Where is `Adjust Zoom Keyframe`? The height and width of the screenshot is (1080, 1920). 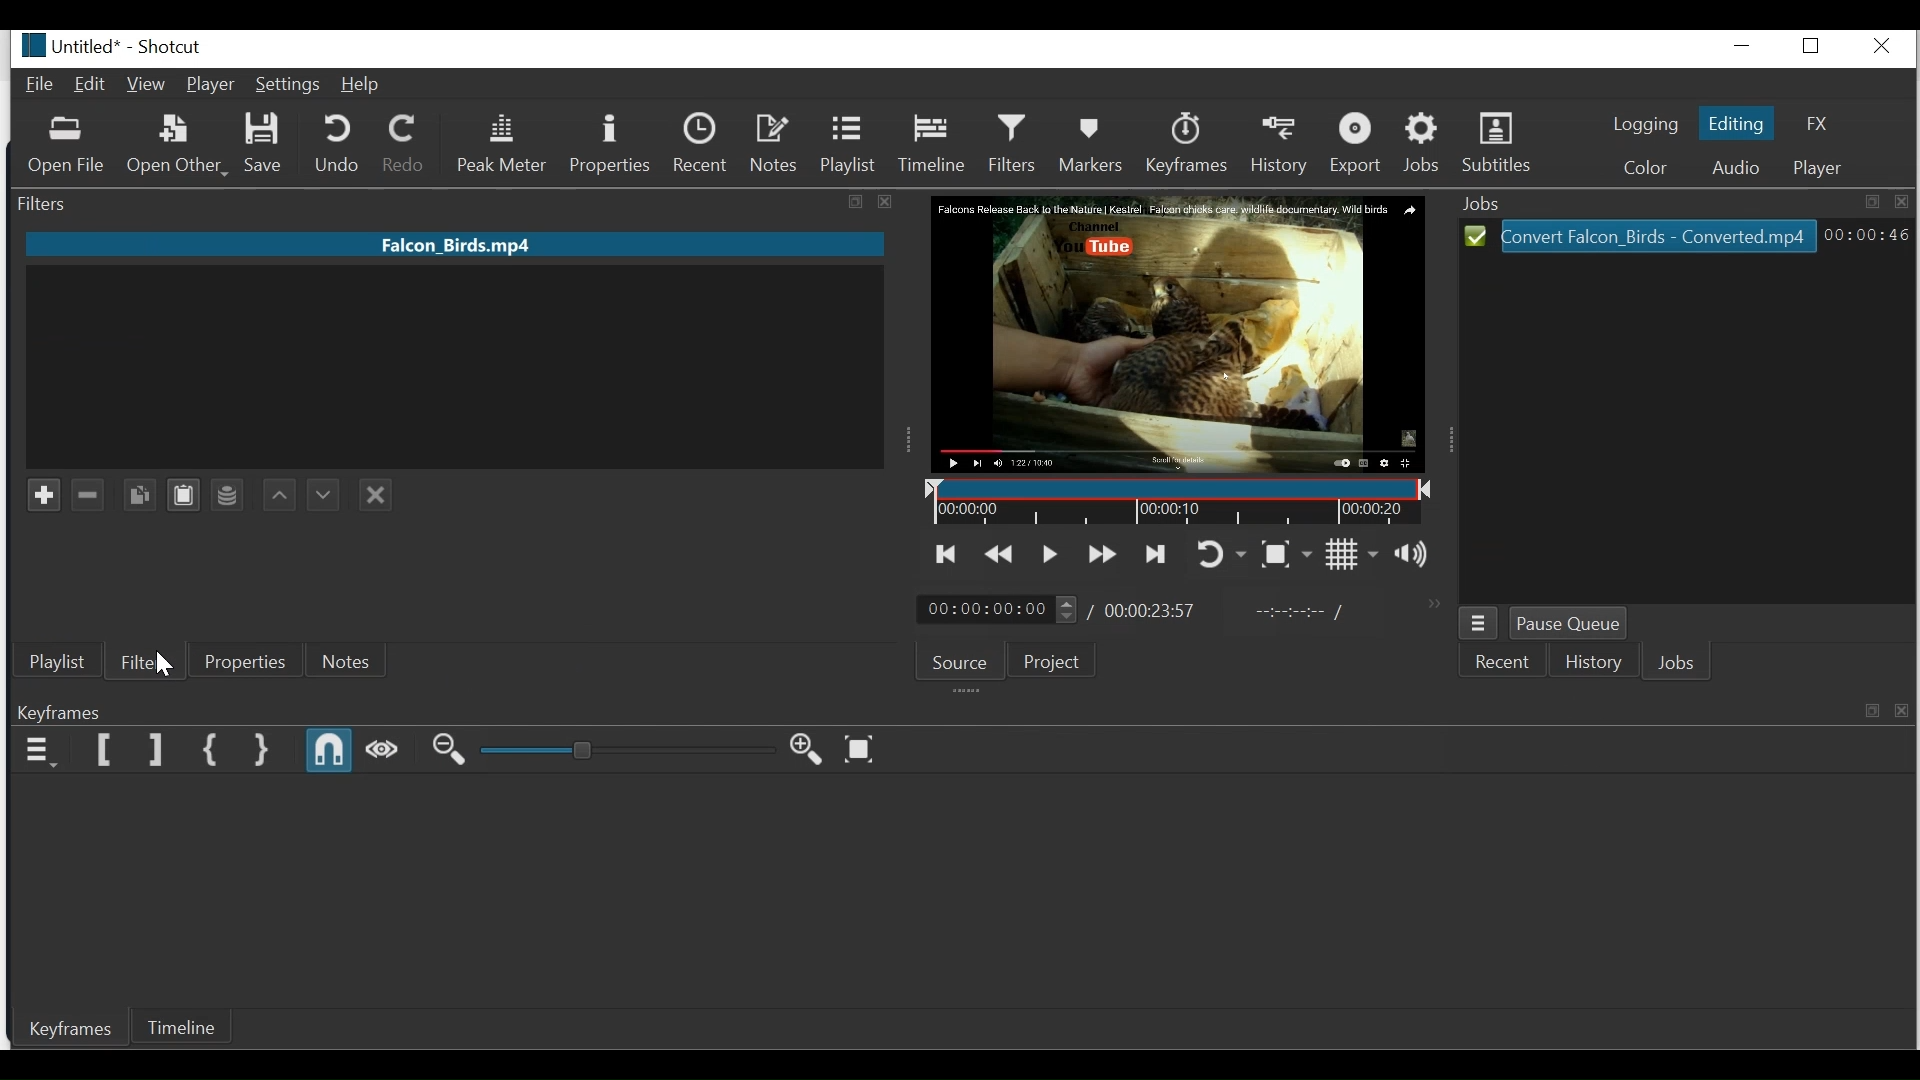 Adjust Zoom Keyframe is located at coordinates (626, 750).